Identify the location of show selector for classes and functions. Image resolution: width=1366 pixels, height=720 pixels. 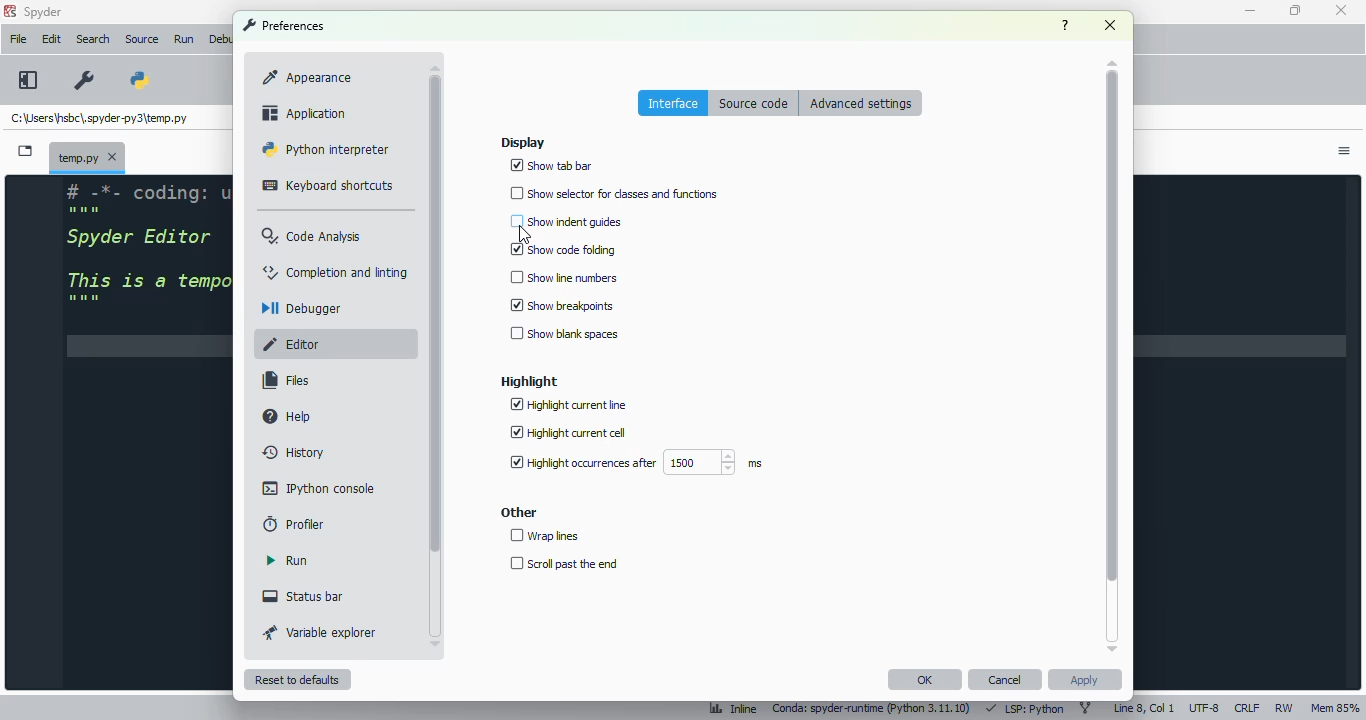
(615, 193).